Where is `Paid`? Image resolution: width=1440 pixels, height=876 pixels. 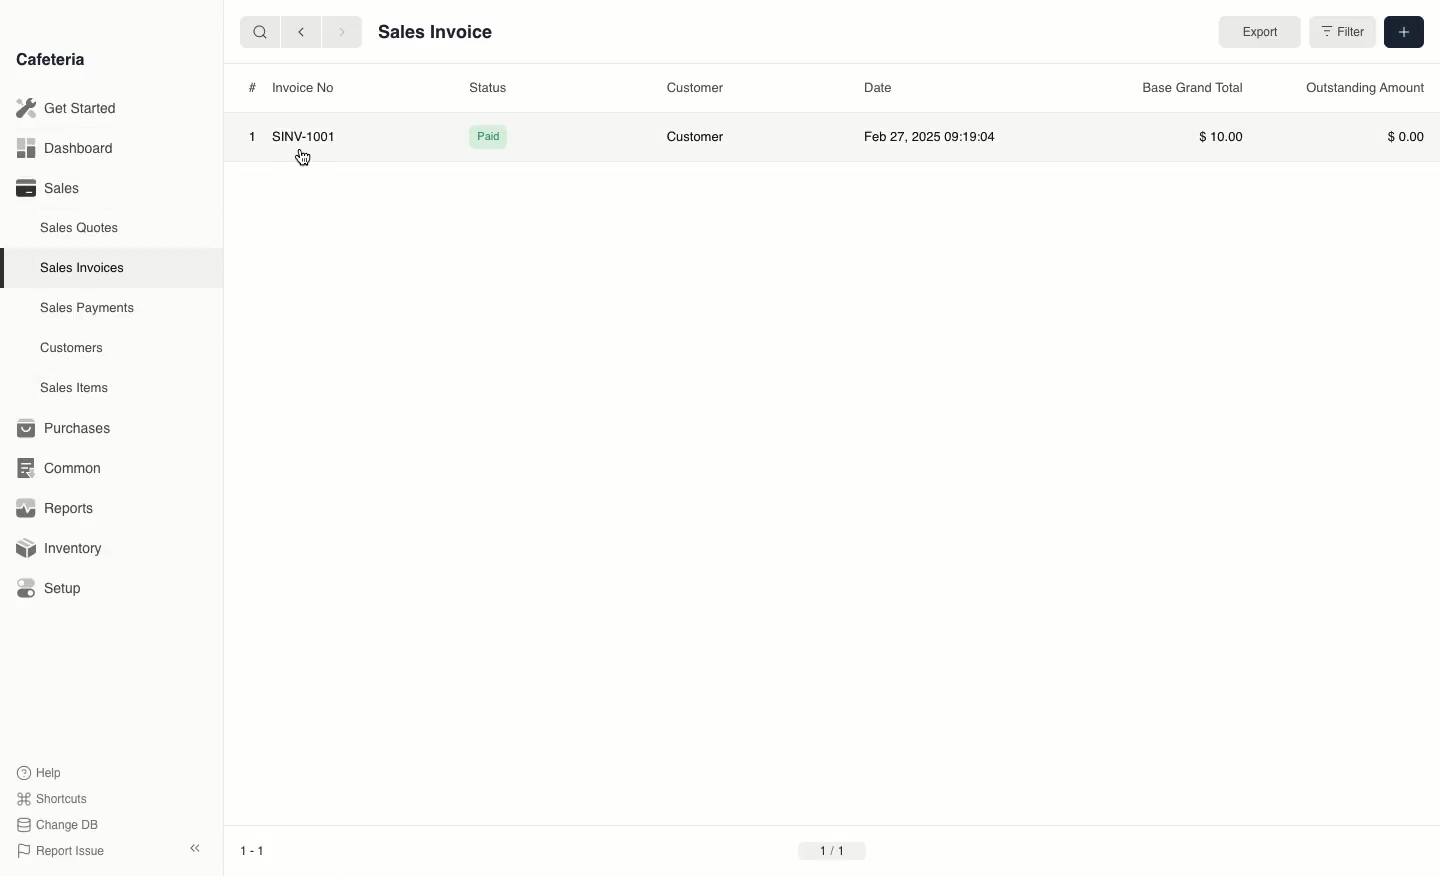
Paid is located at coordinates (488, 137).